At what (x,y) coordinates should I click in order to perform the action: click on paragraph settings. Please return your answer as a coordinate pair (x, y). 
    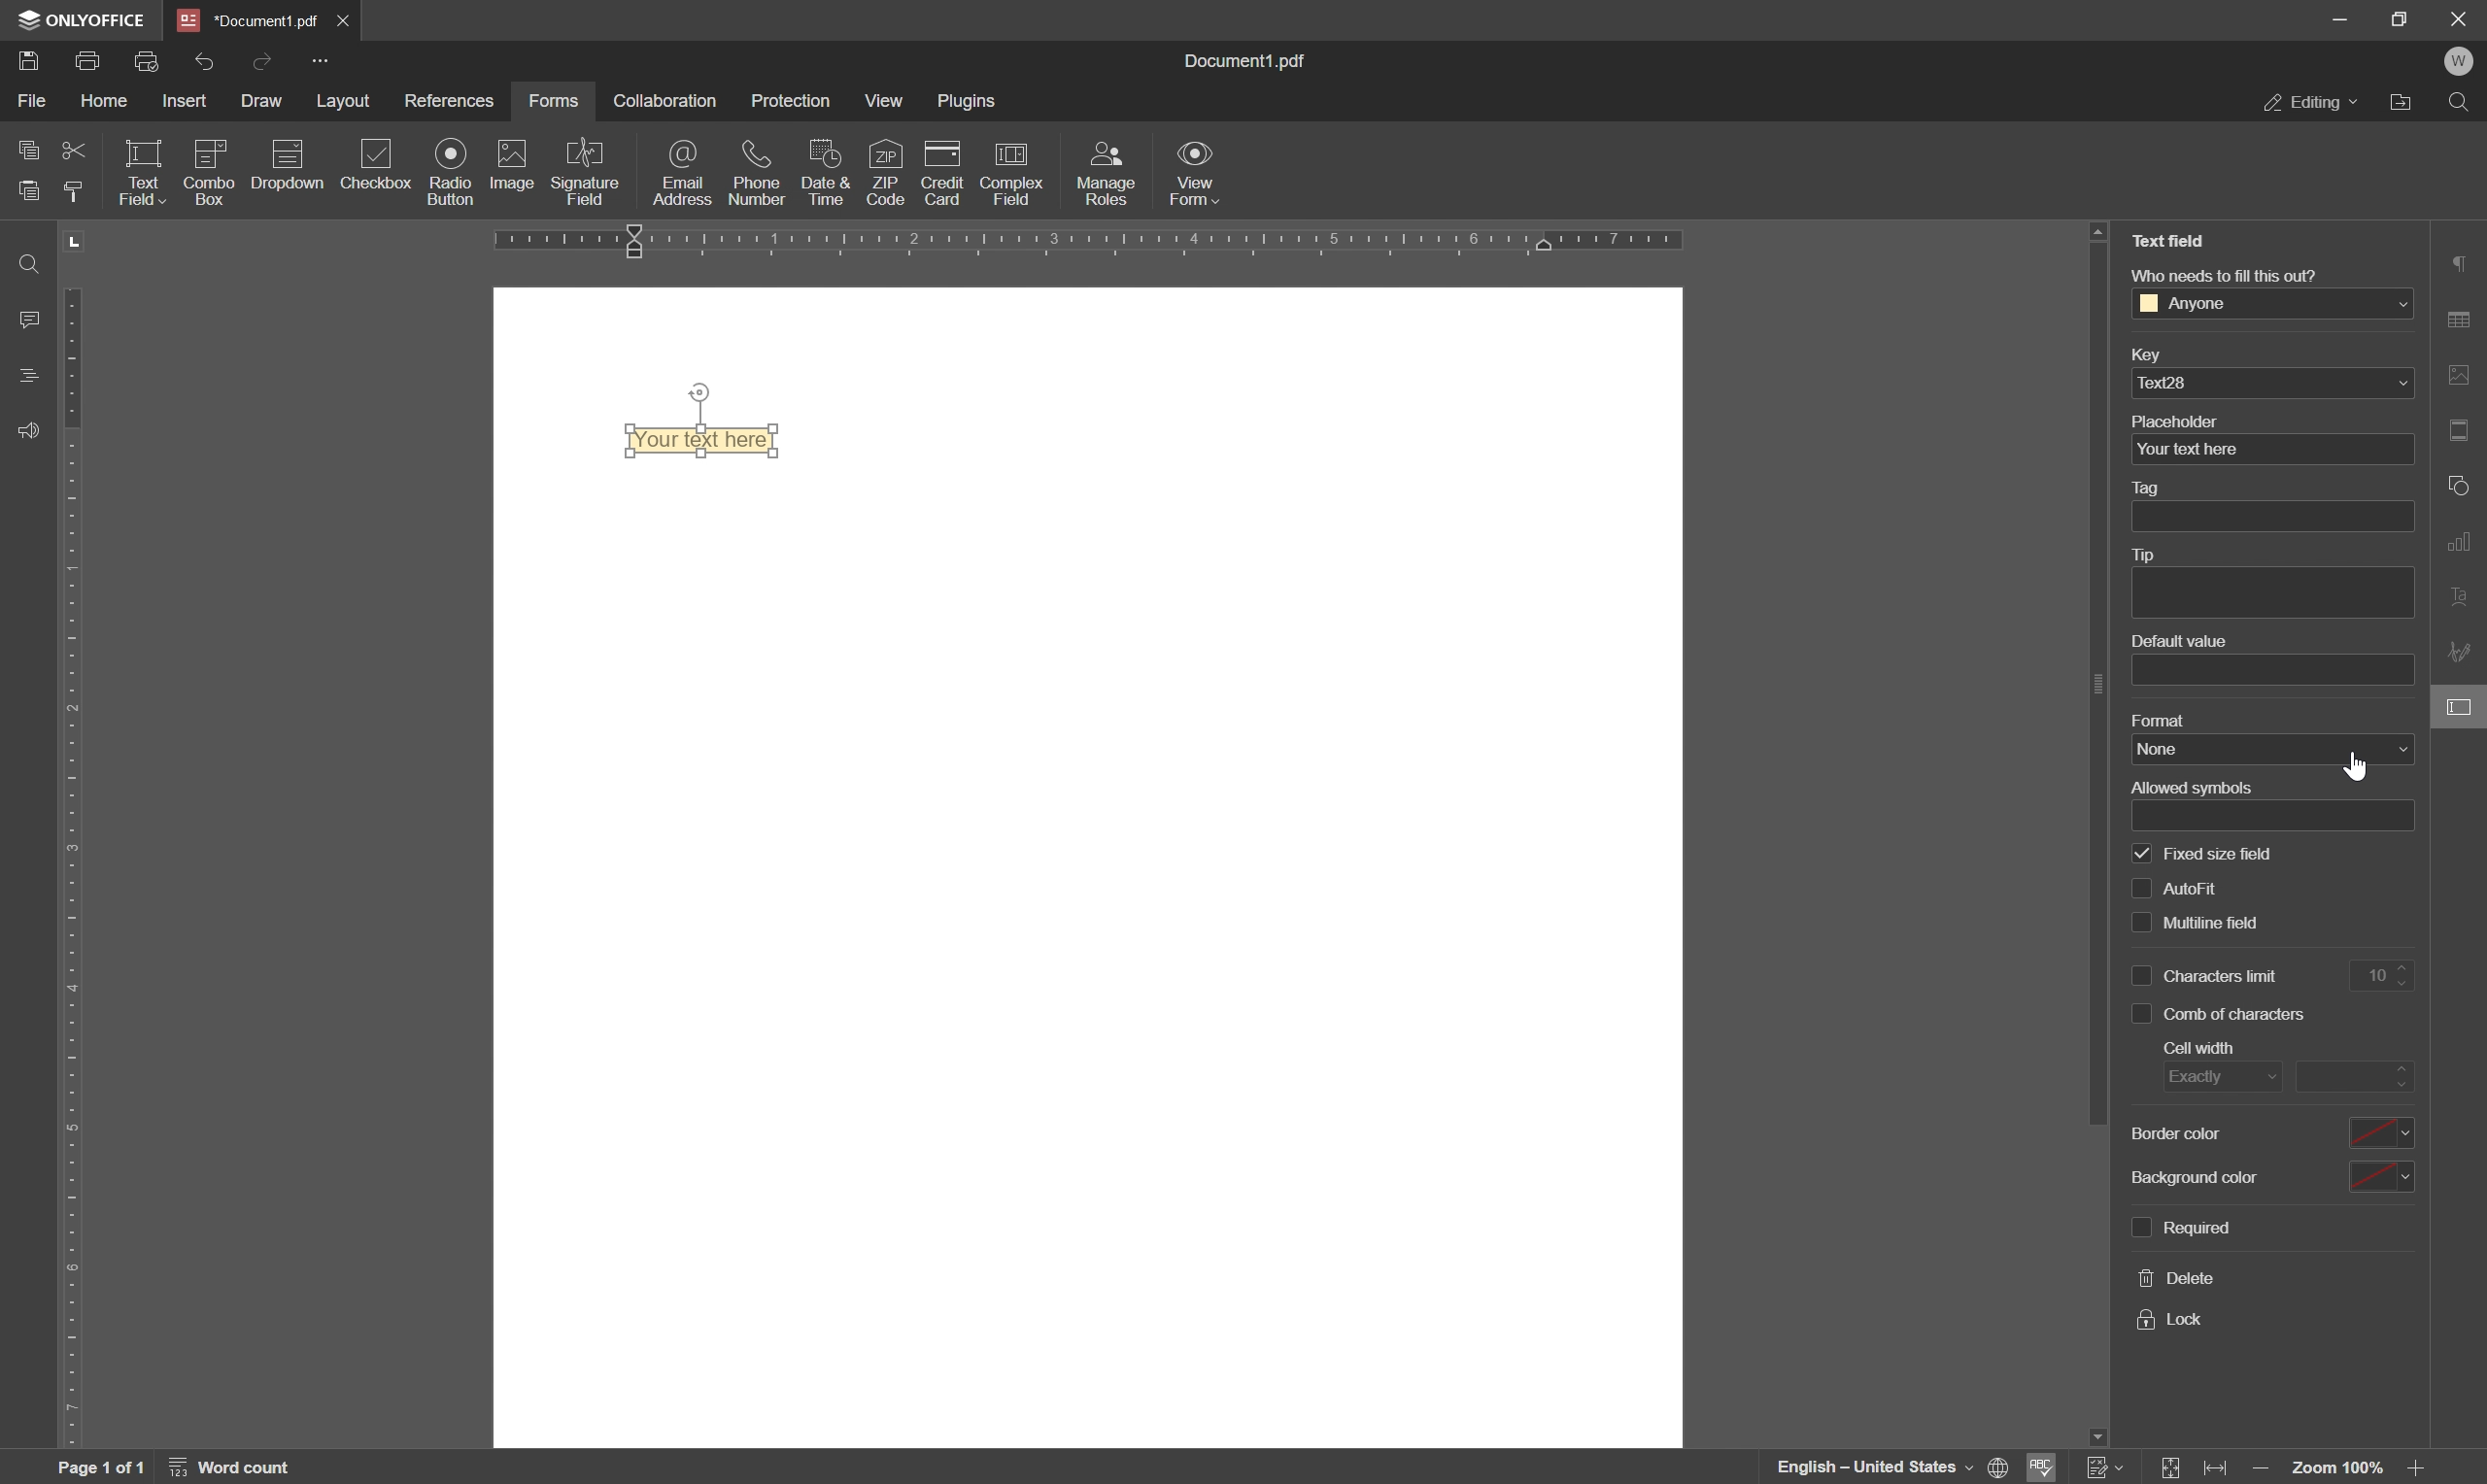
    Looking at the image, I should click on (2465, 262).